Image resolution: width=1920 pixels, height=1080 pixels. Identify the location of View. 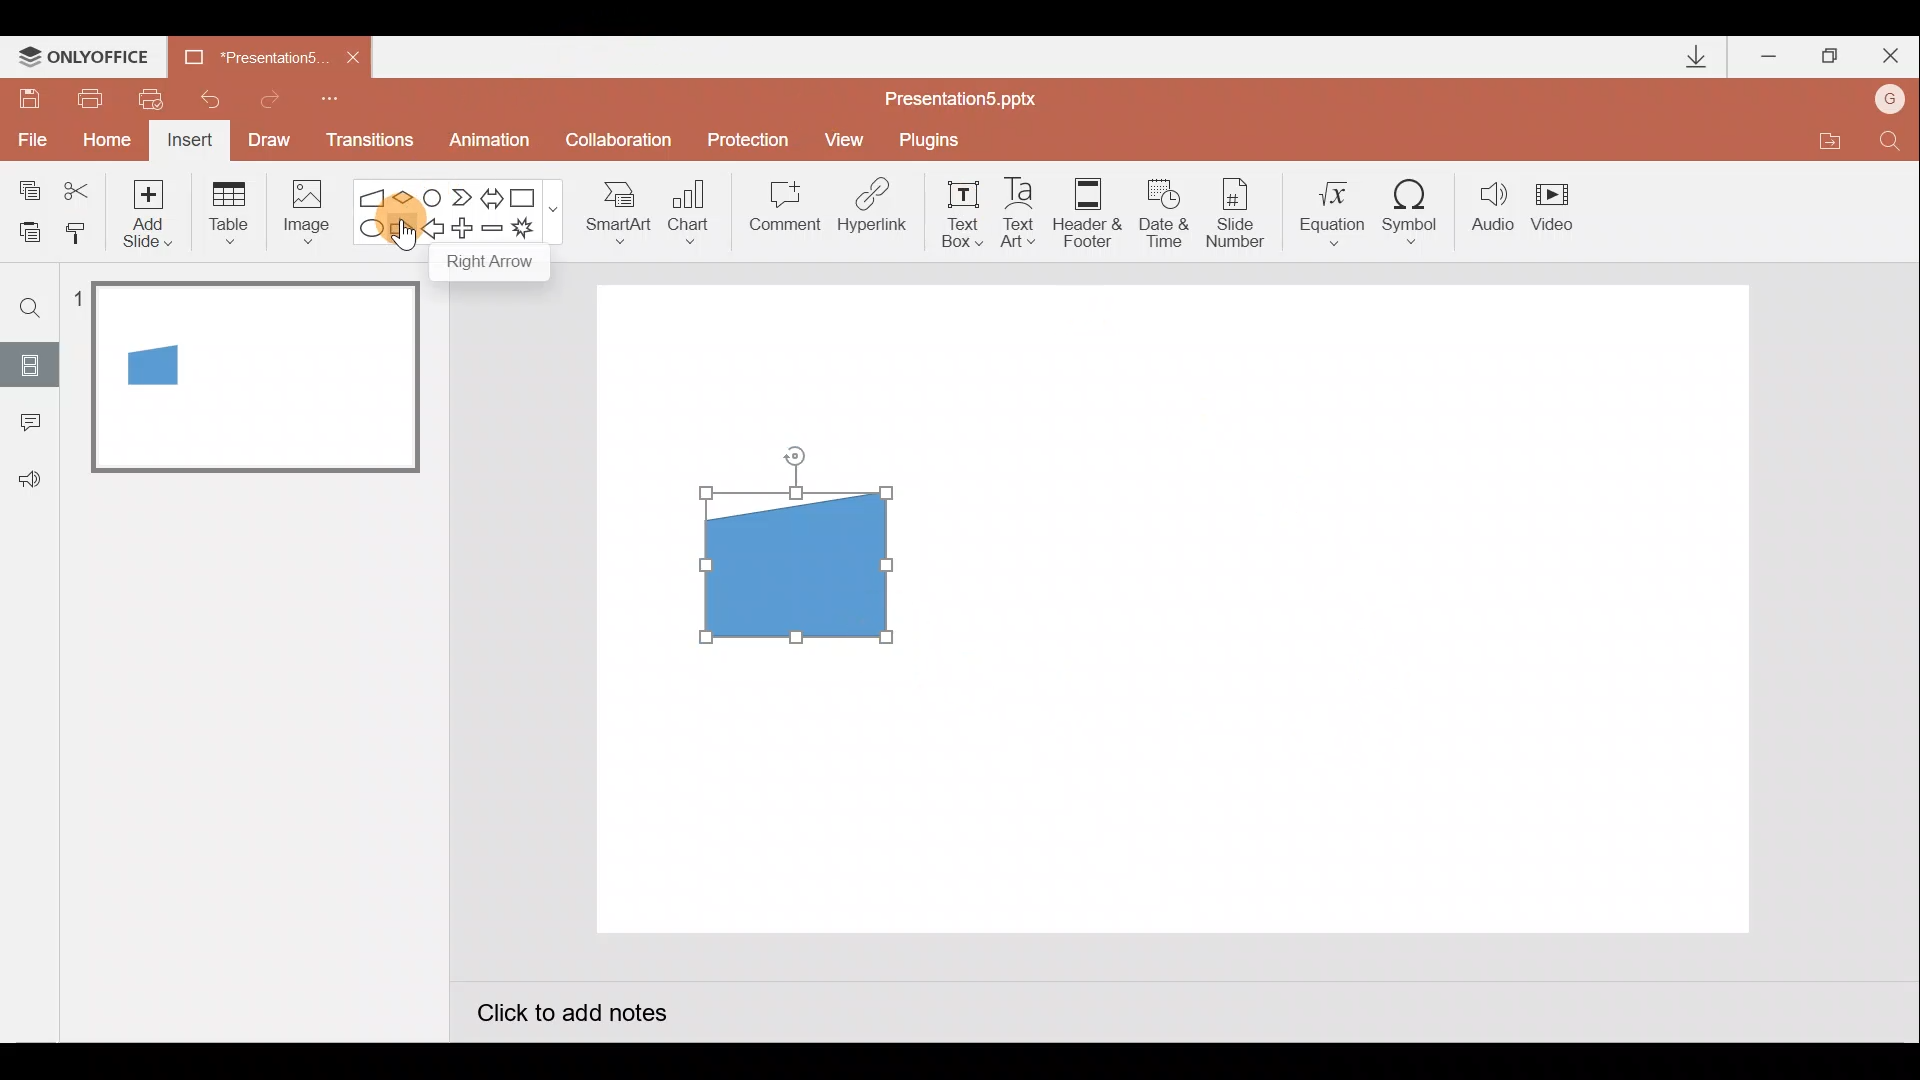
(847, 138).